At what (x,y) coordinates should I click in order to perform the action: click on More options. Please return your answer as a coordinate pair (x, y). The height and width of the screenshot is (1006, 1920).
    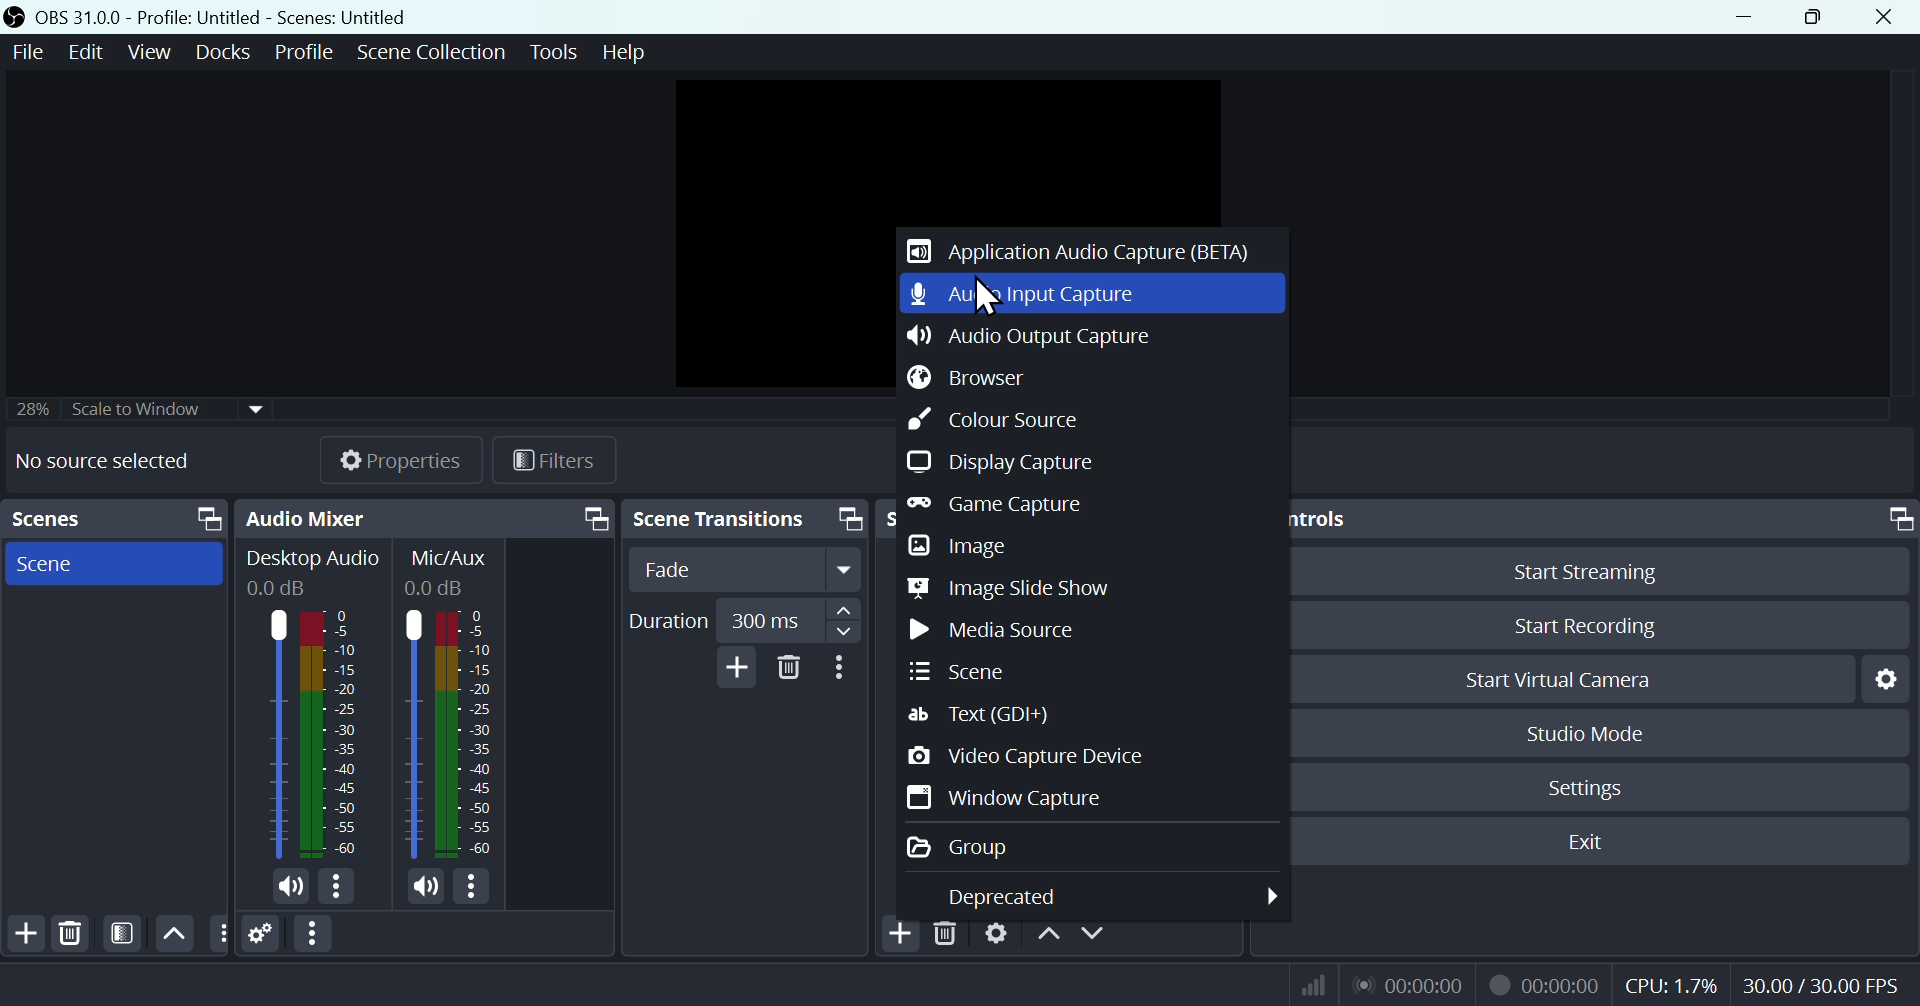
    Looking at the image, I should click on (843, 668).